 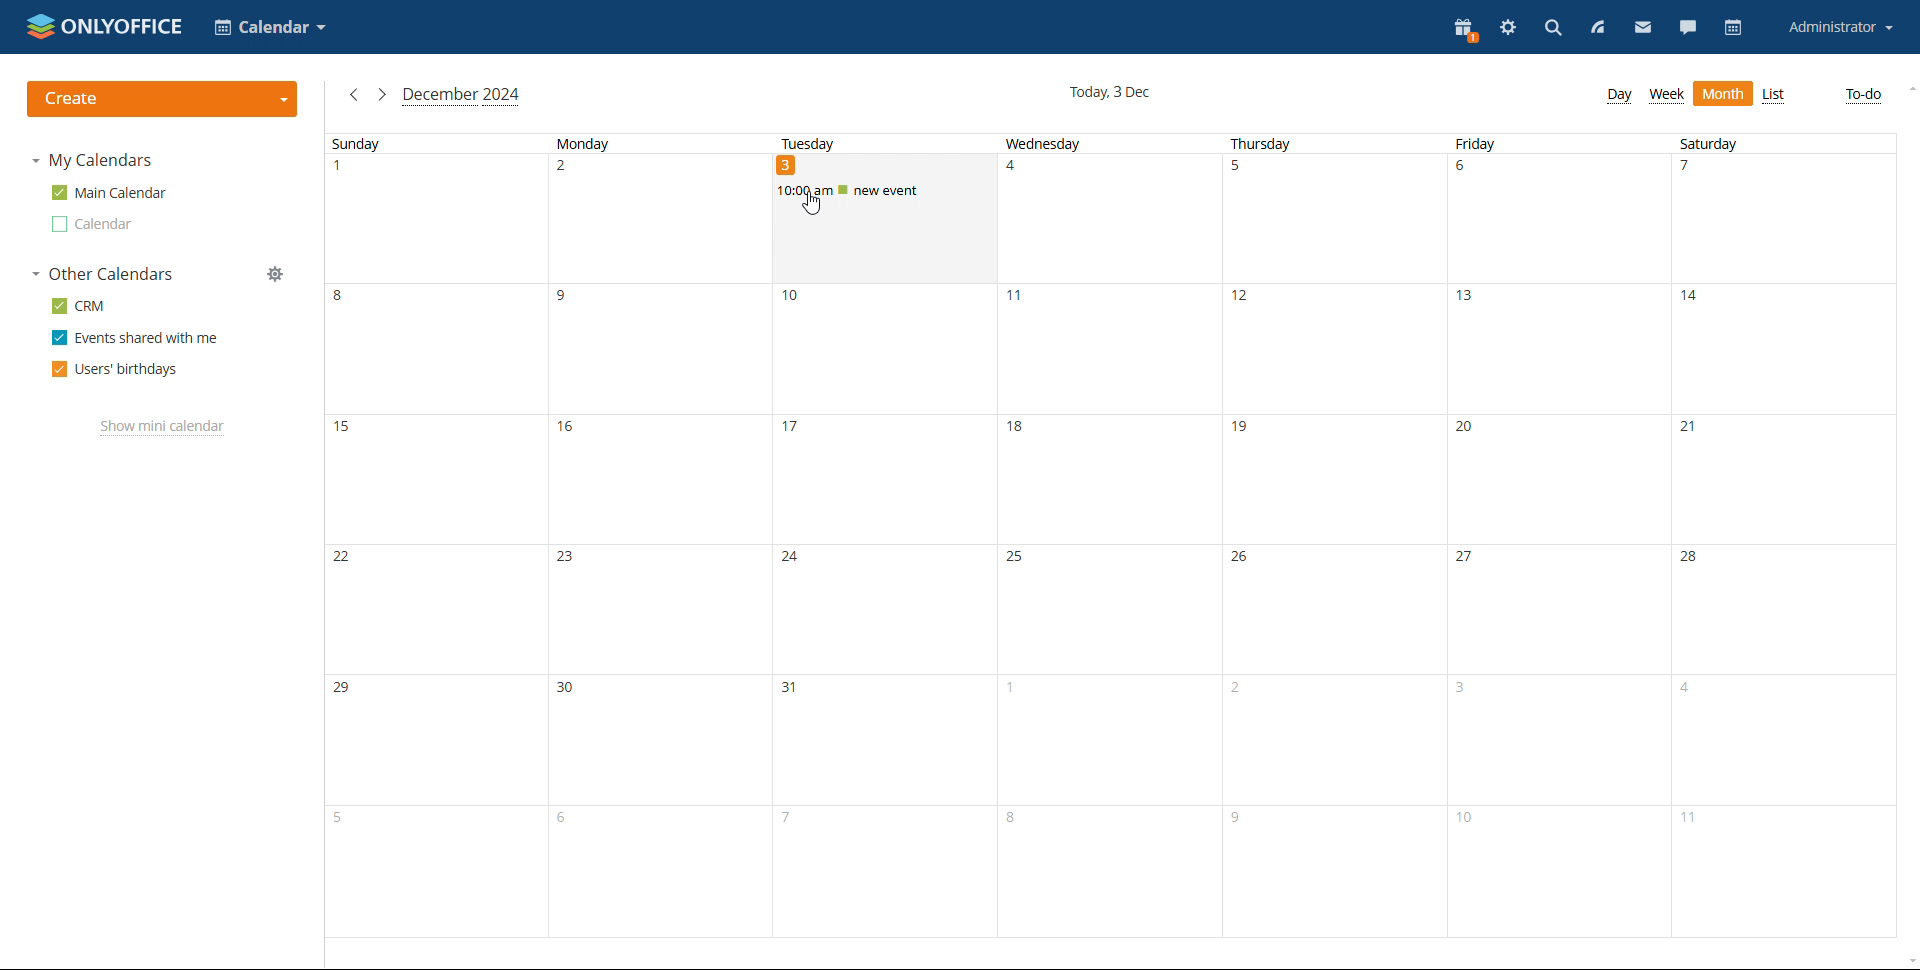 I want to click on main calendar, so click(x=110, y=192).